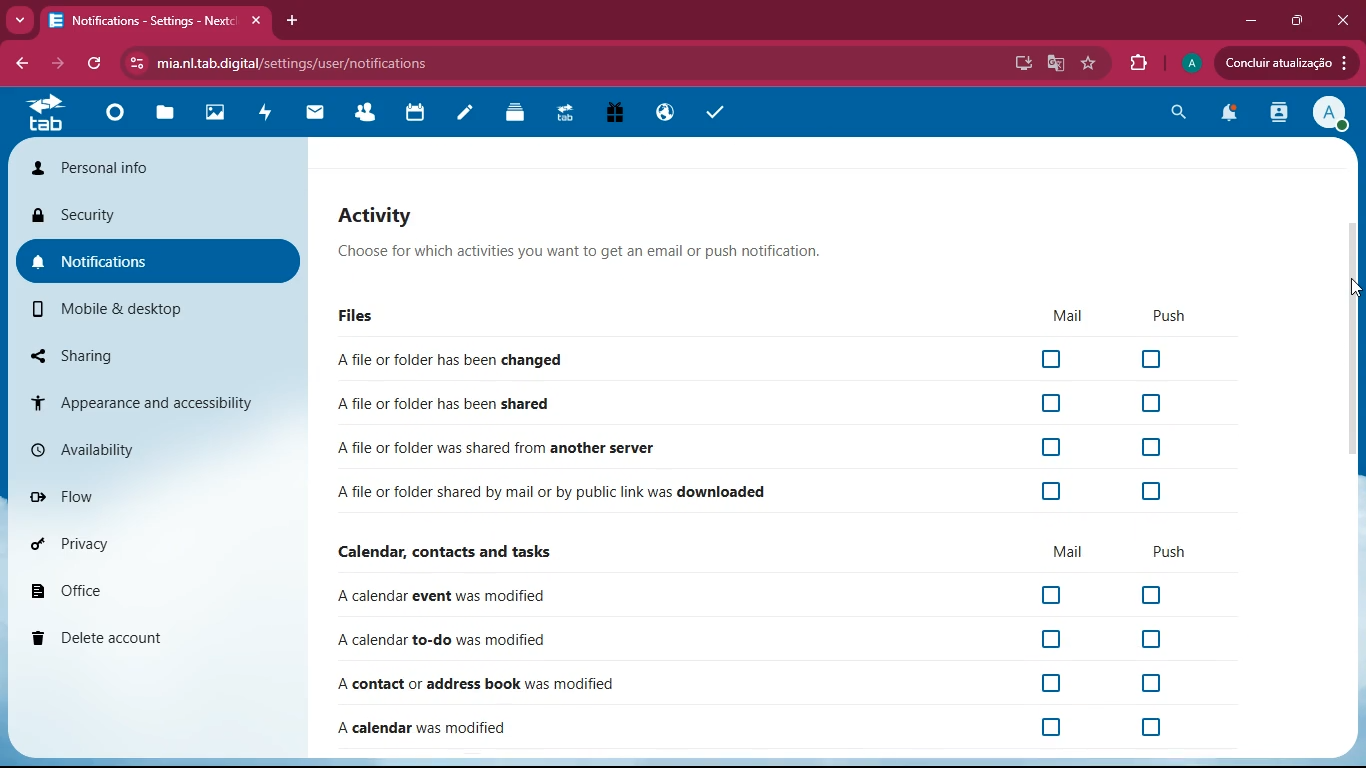 The width and height of the screenshot is (1366, 768). What do you see at coordinates (1050, 402) in the screenshot?
I see `checkbox` at bounding box center [1050, 402].